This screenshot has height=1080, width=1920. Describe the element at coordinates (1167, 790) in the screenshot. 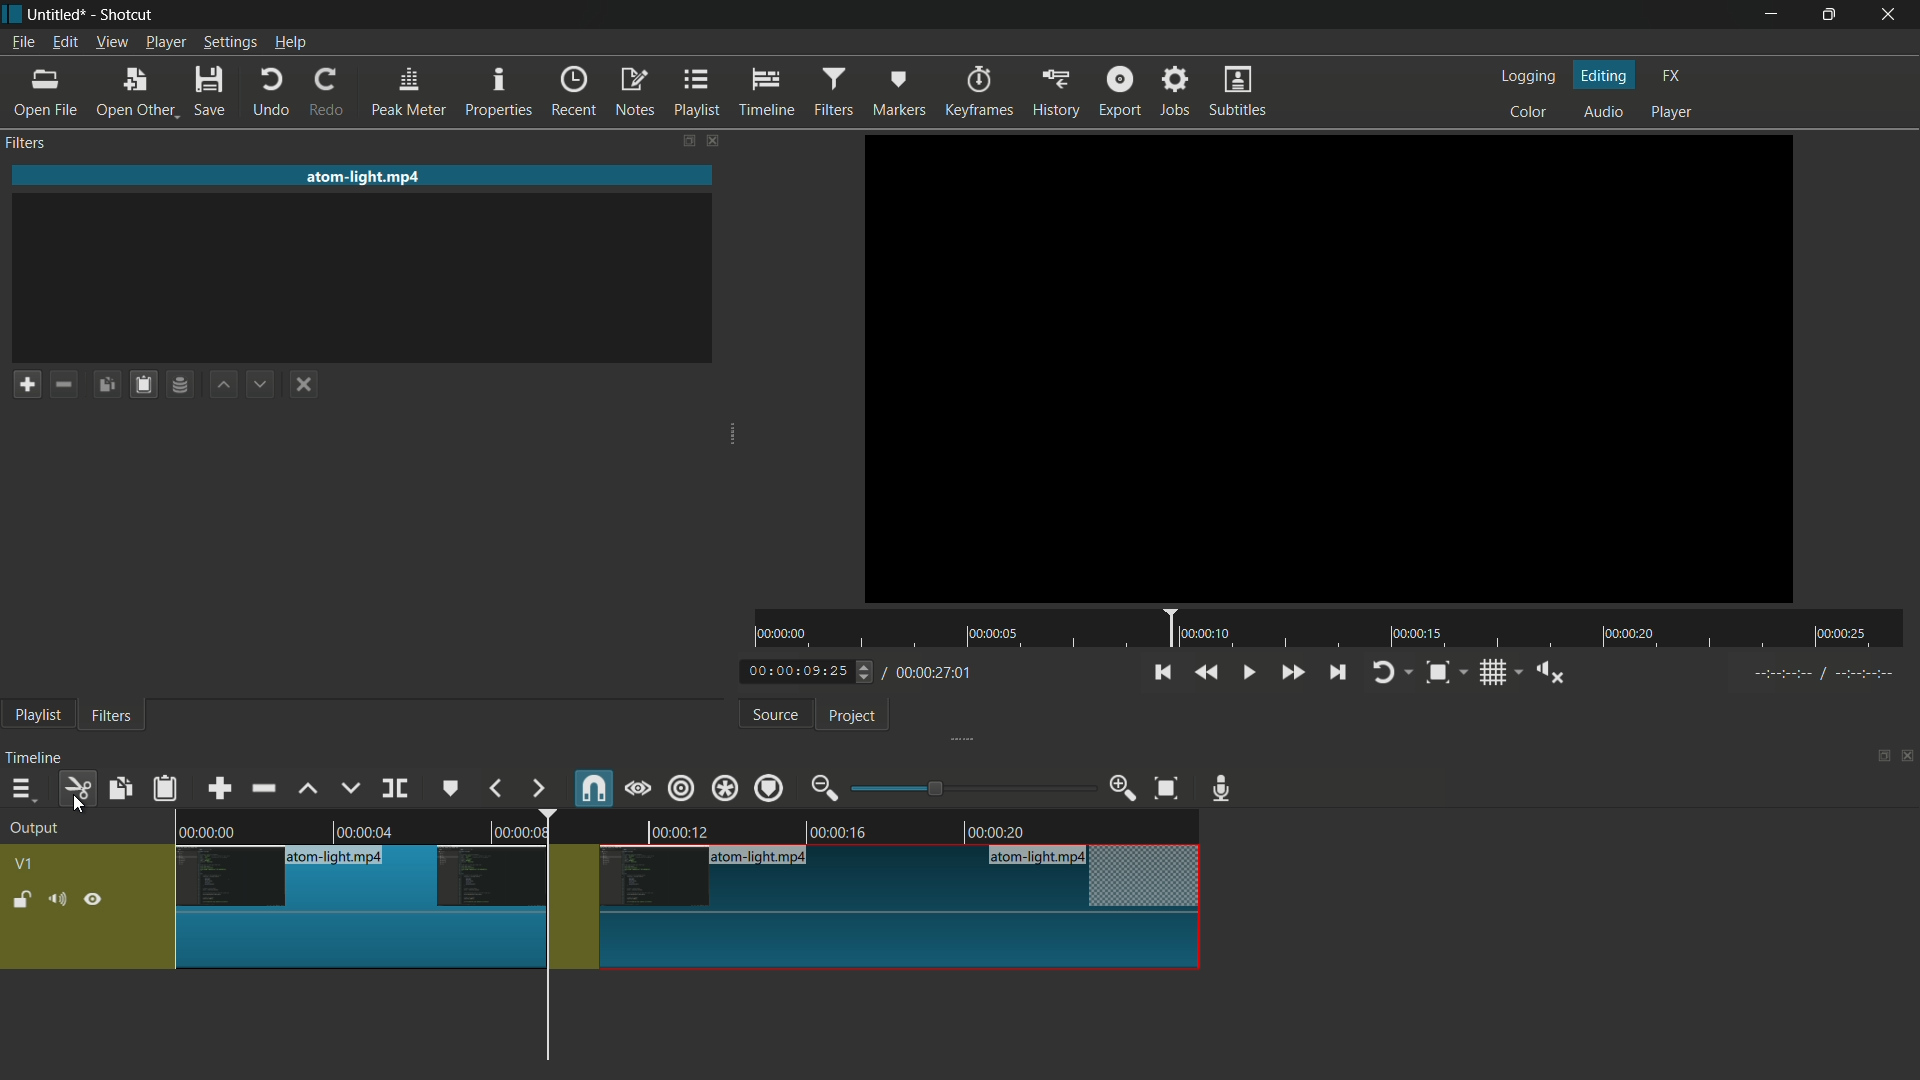

I see `zoom timeline to fit` at that location.